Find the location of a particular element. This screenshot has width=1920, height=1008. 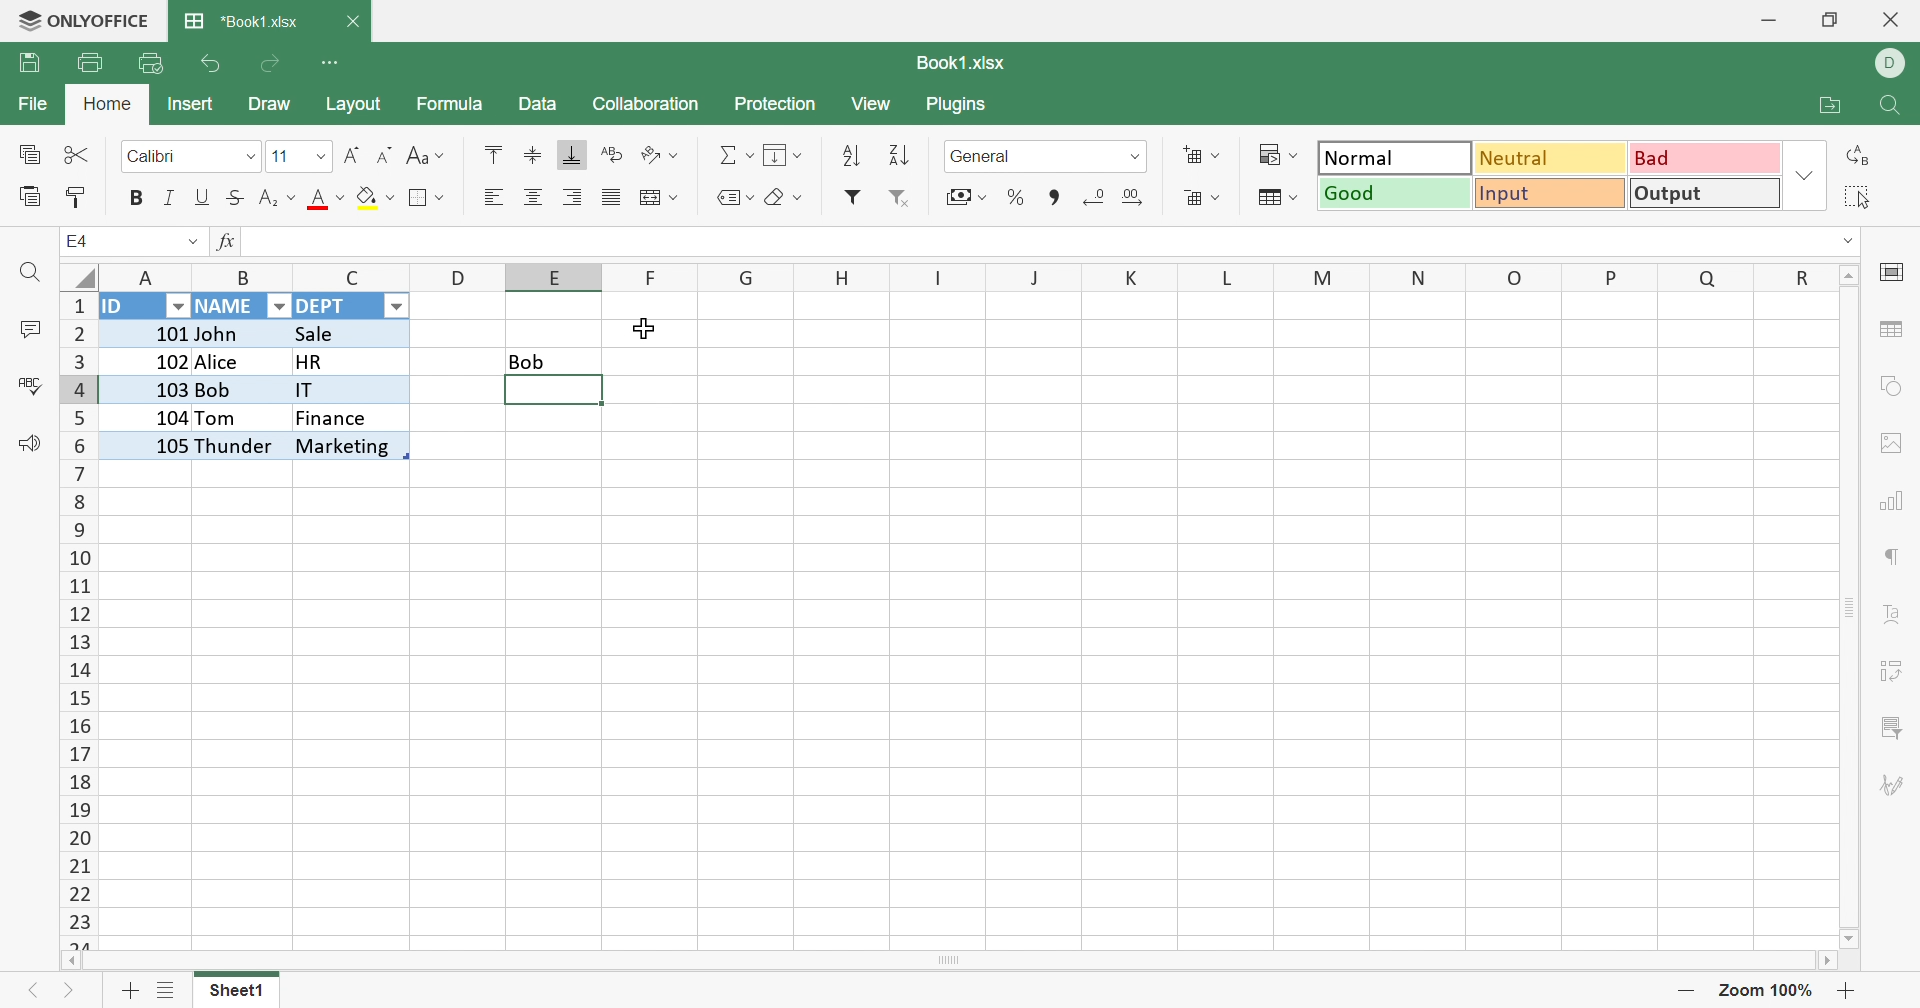

103 is located at coordinates (148, 388).